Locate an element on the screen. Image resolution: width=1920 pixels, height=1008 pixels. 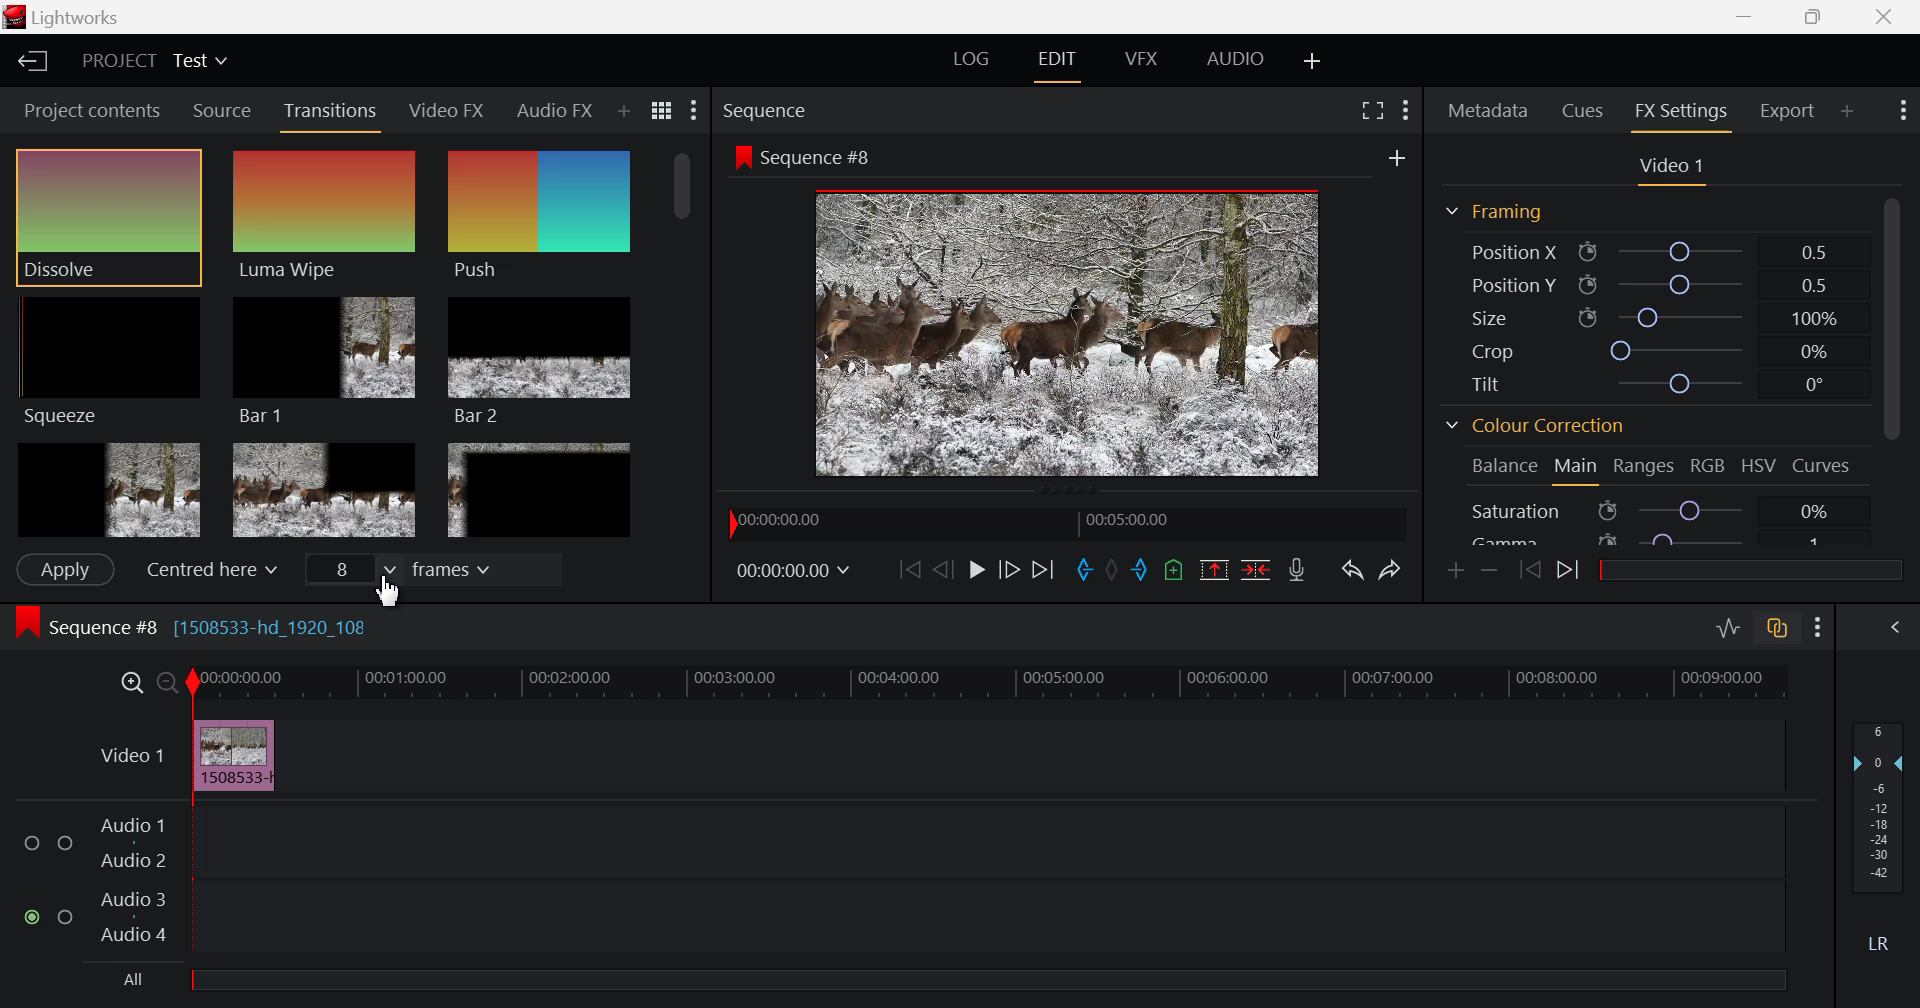
Mark Out is located at coordinates (1140, 573).